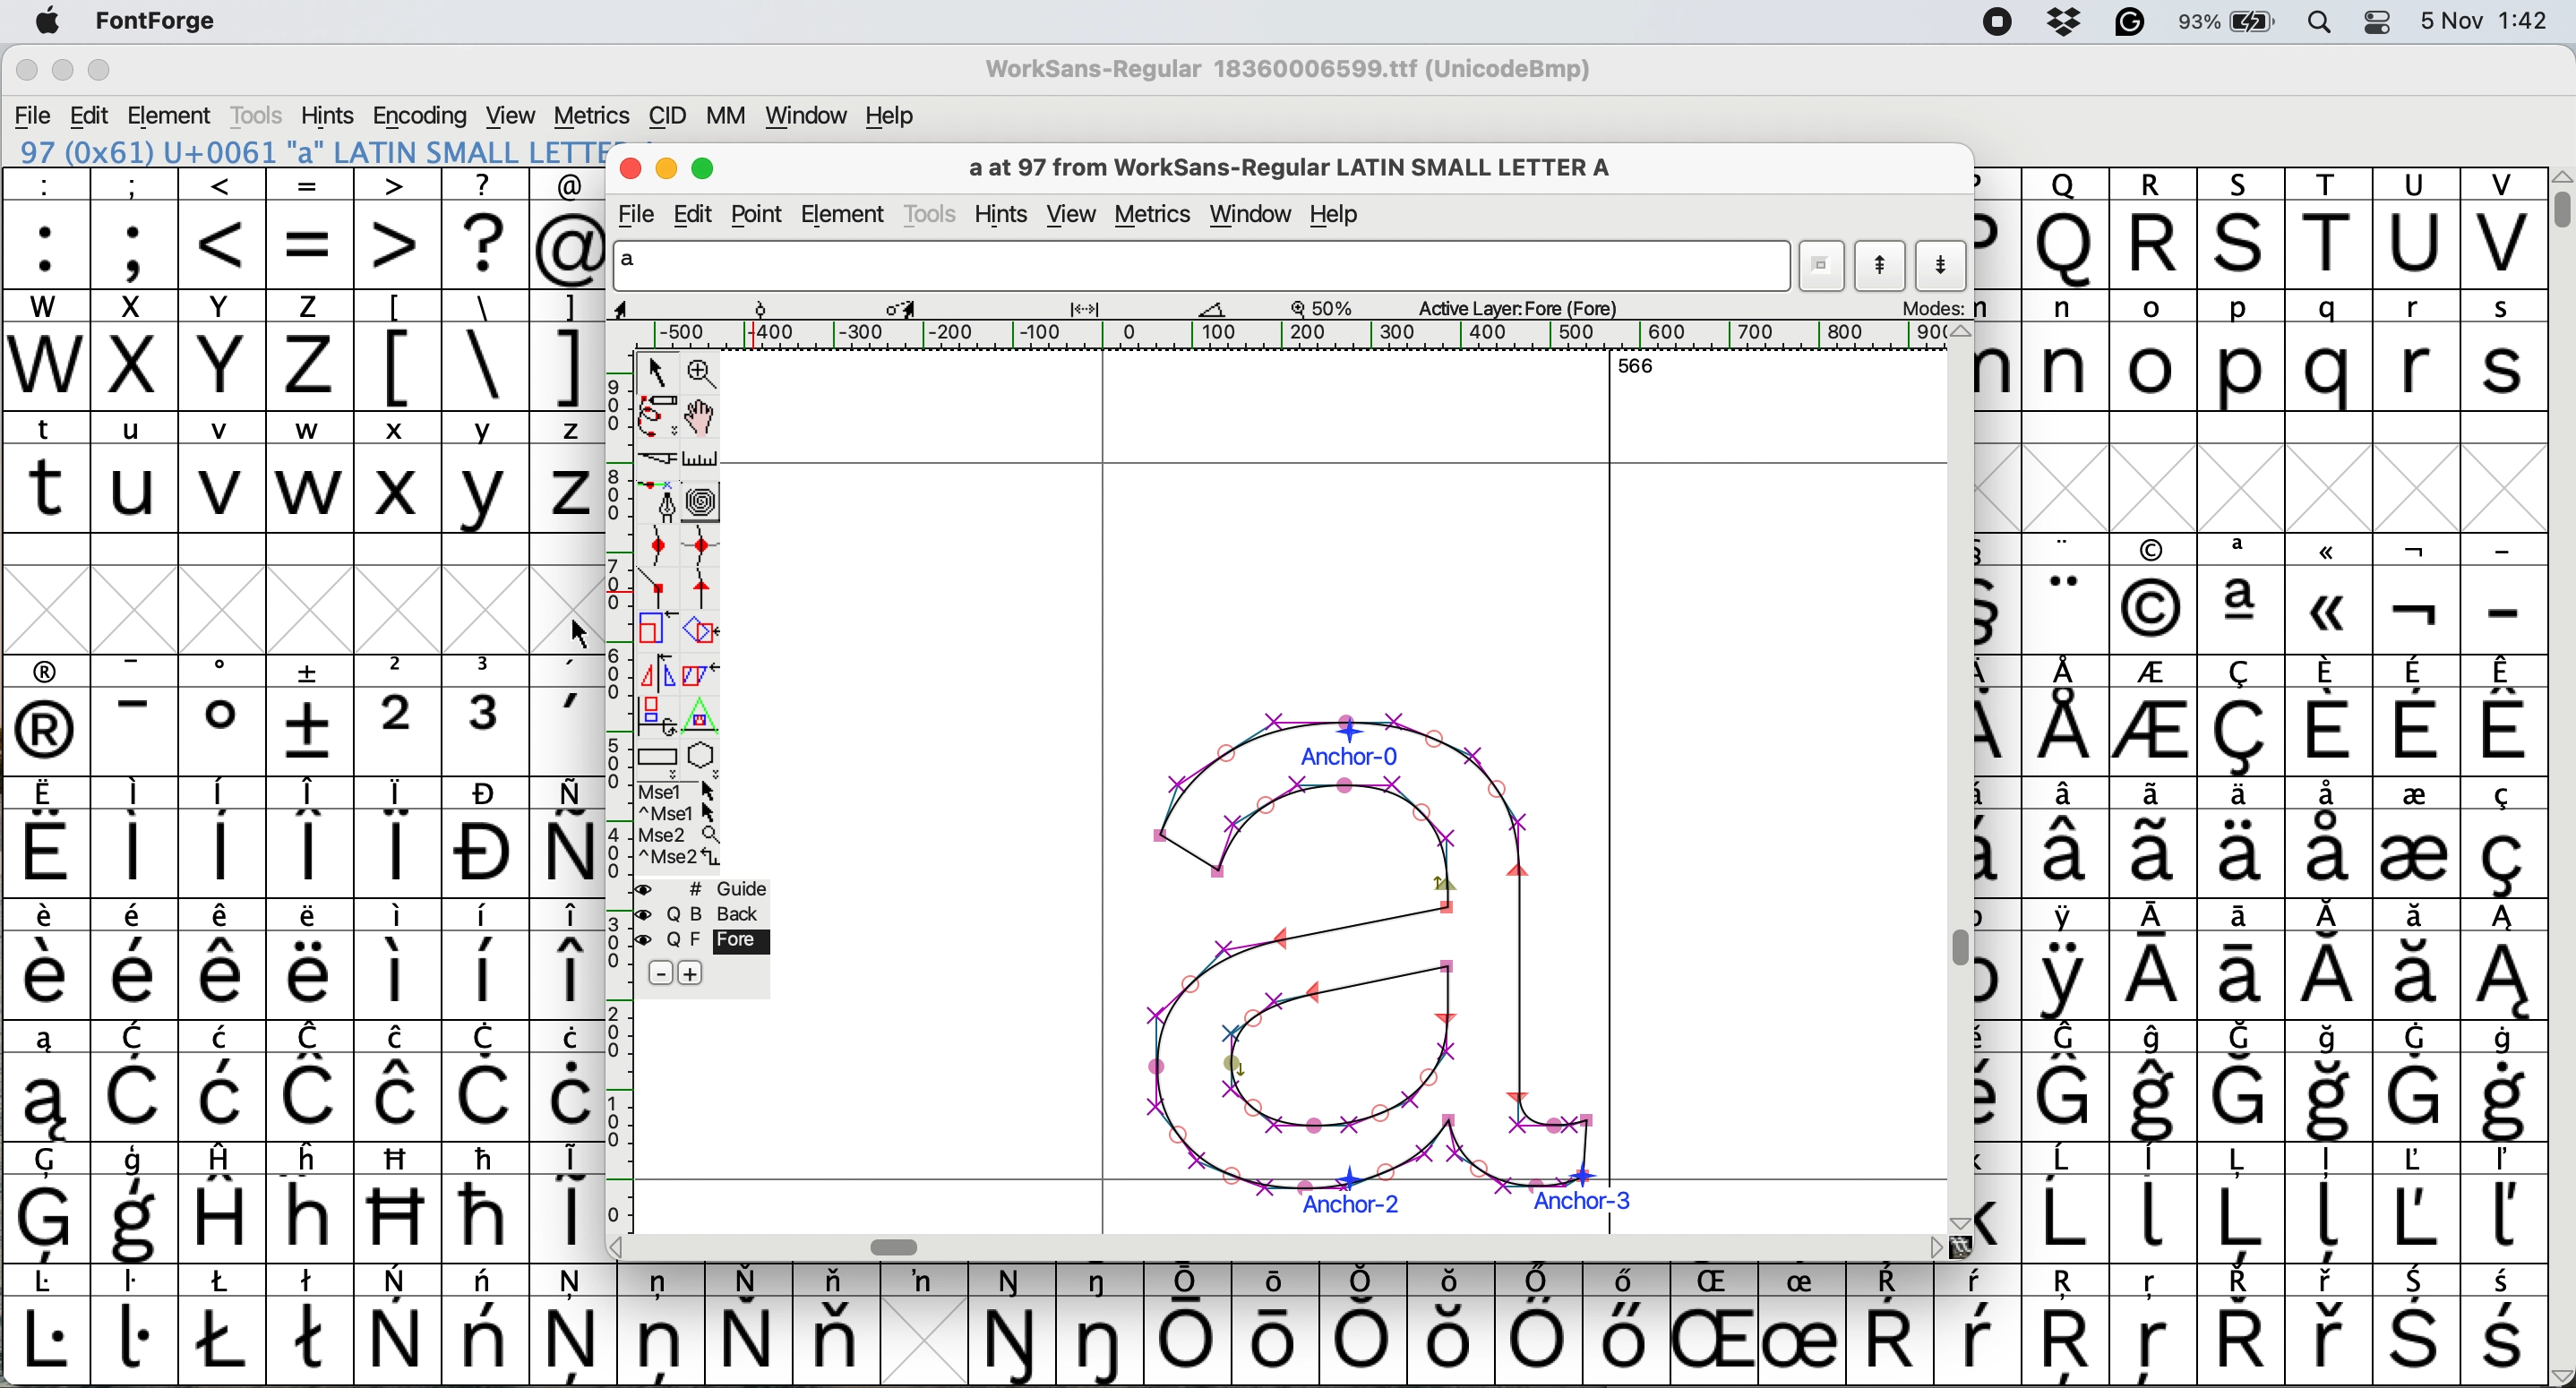 The image size is (2576, 1388). I want to click on tools, so click(934, 211).